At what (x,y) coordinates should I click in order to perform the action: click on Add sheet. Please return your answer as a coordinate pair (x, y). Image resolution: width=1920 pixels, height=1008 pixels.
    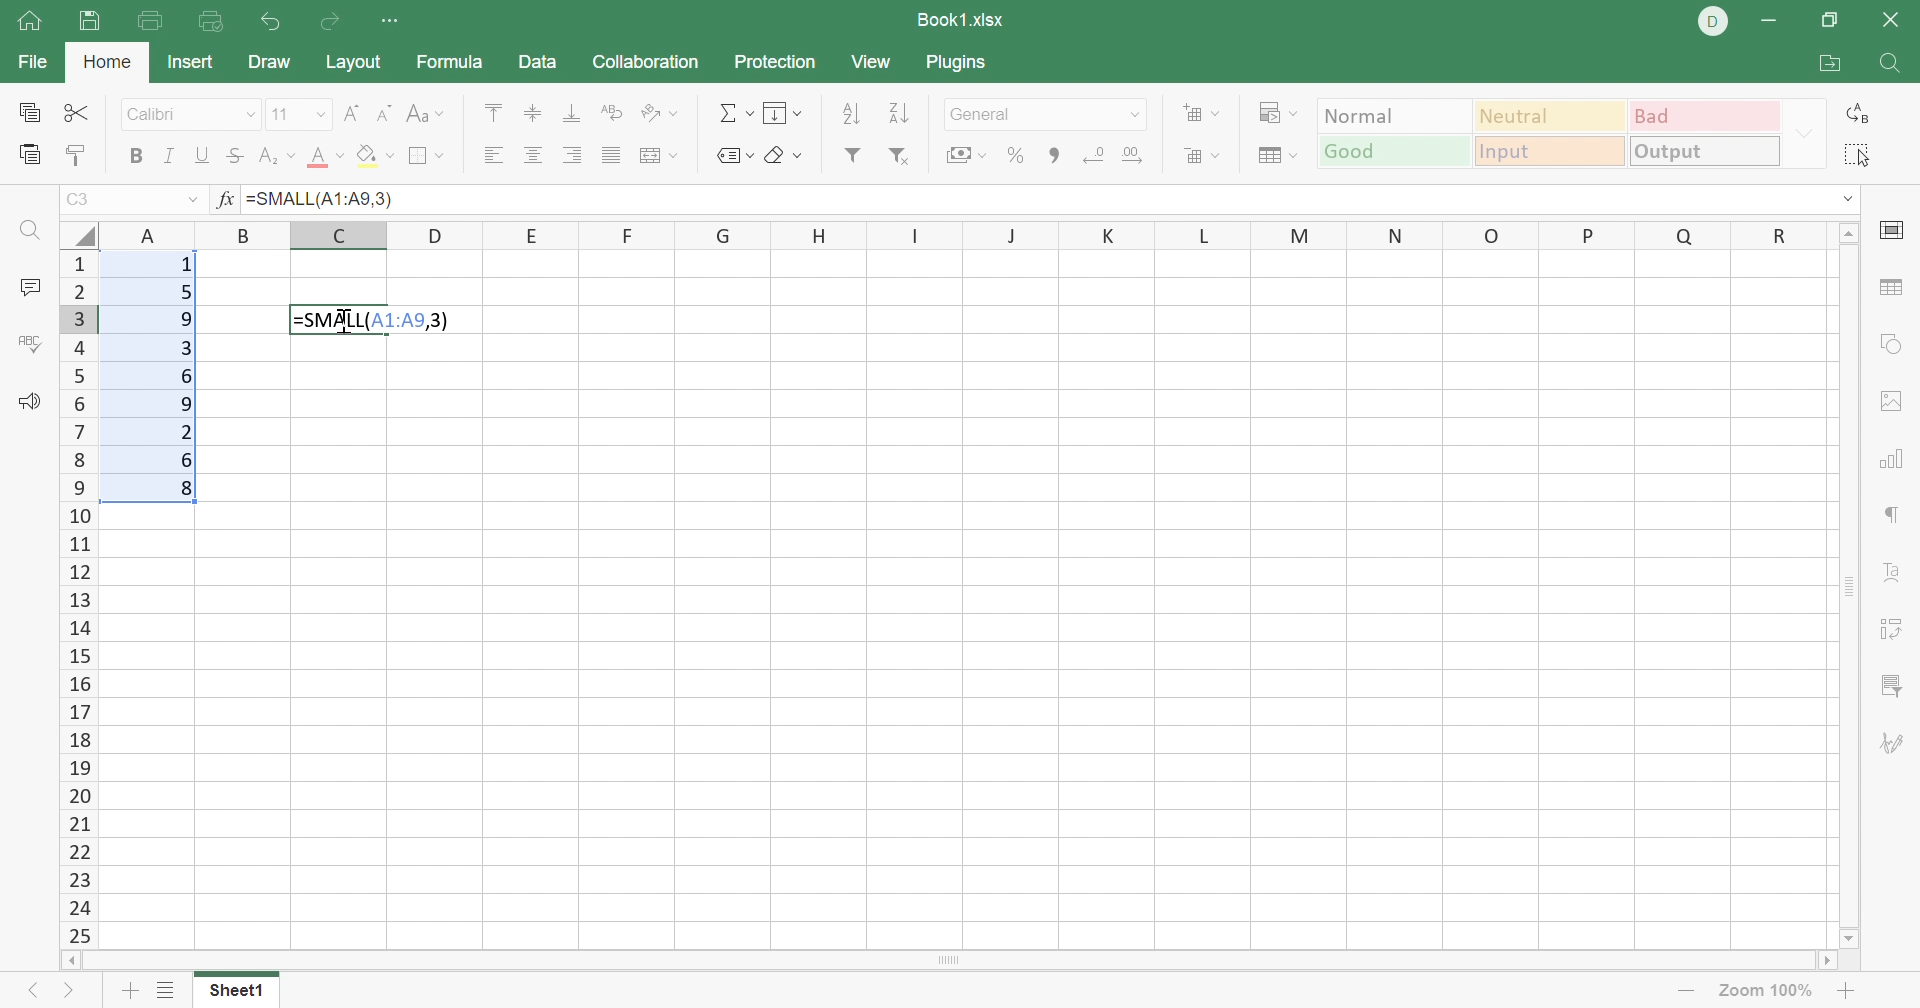
    Looking at the image, I should click on (129, 992).